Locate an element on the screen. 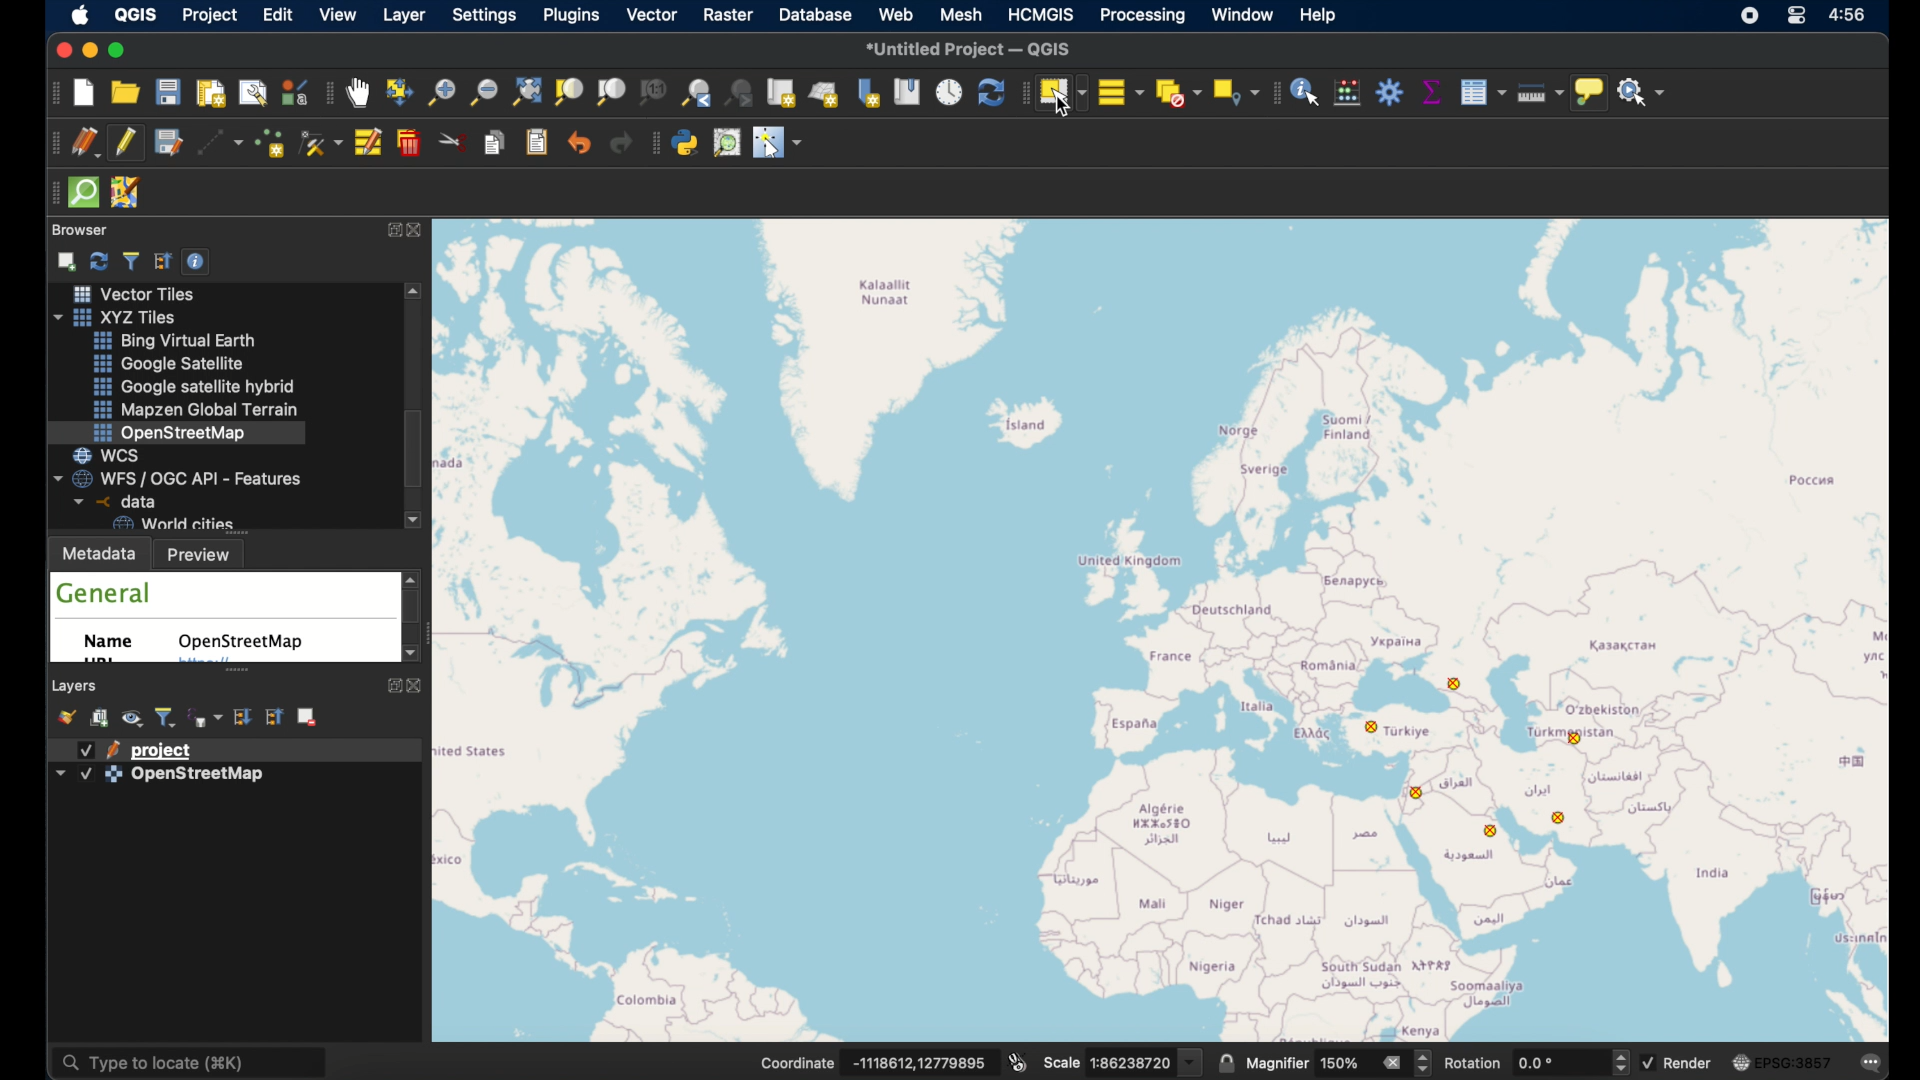 The image size is (1920, 1080). world cities is located at coordinates (172, 523).